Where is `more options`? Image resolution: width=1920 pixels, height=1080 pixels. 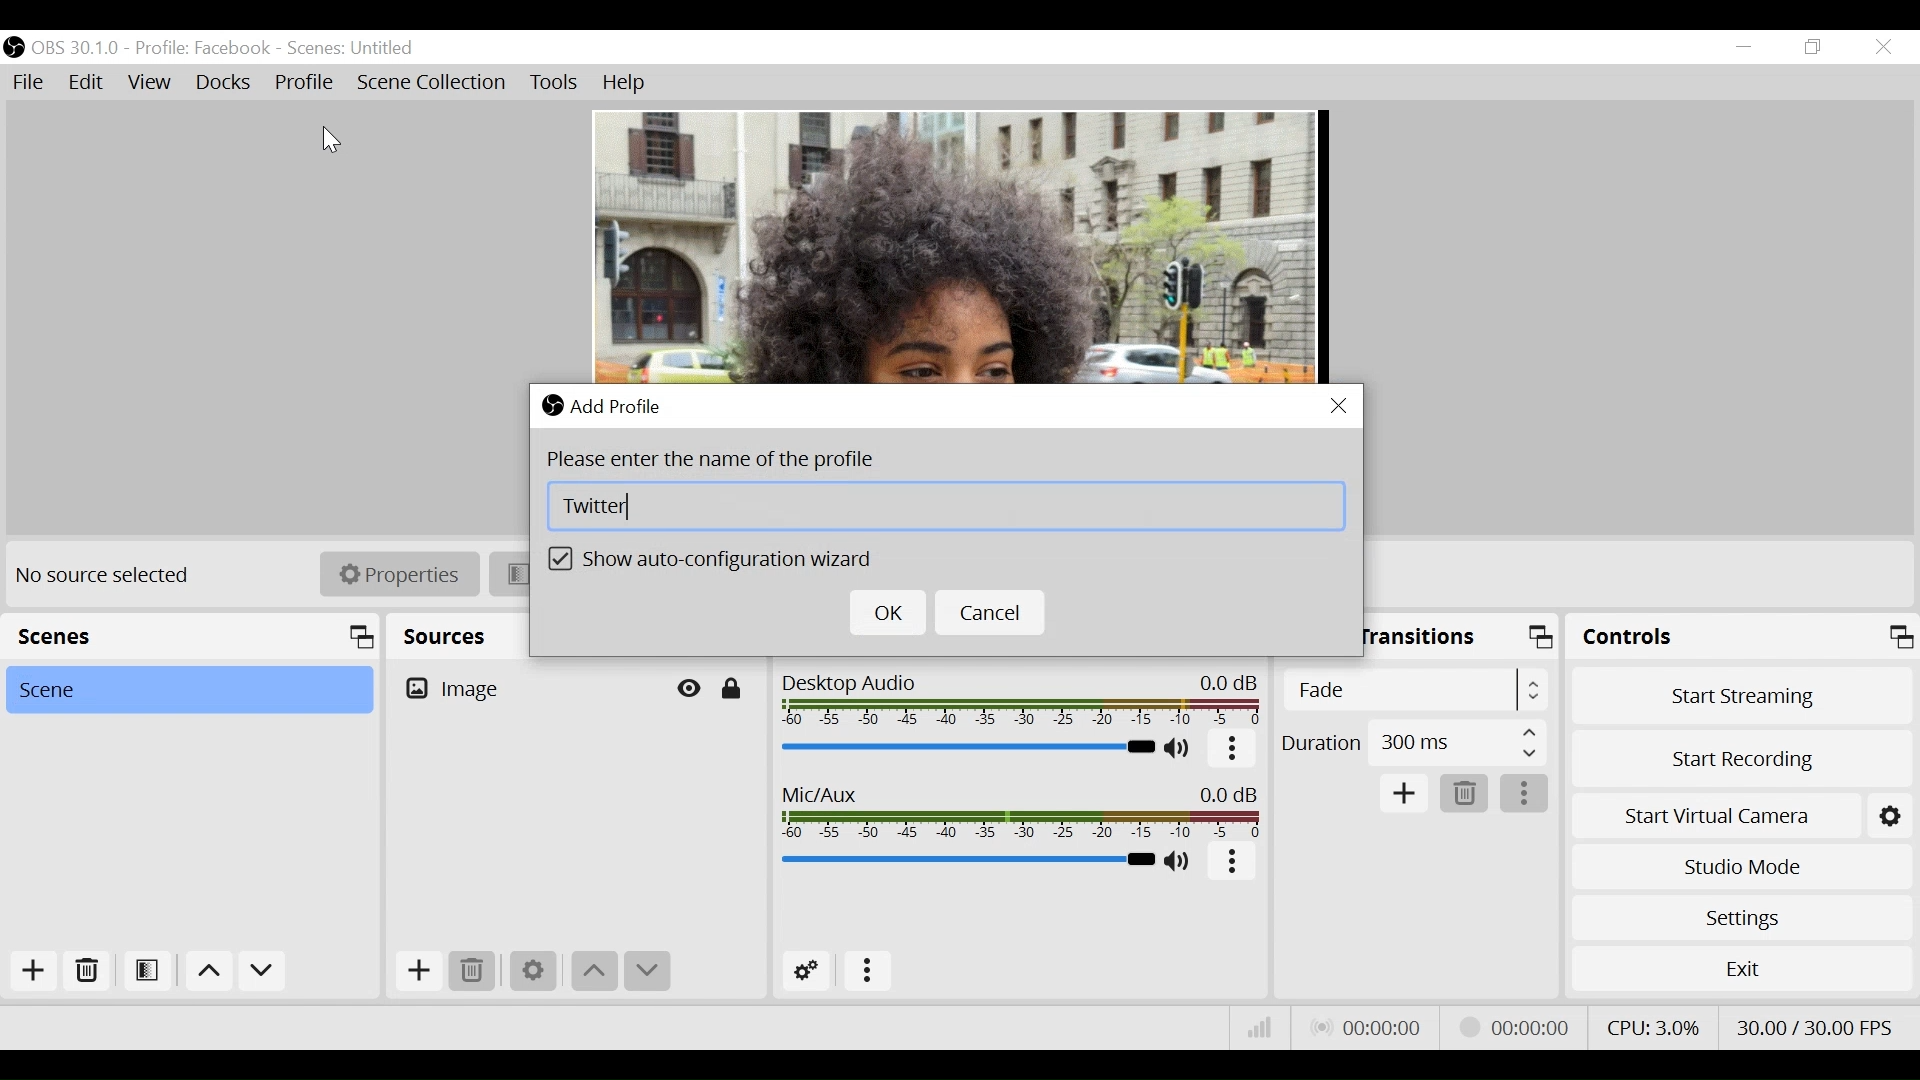
more options is located at coordinates (1232, 864).